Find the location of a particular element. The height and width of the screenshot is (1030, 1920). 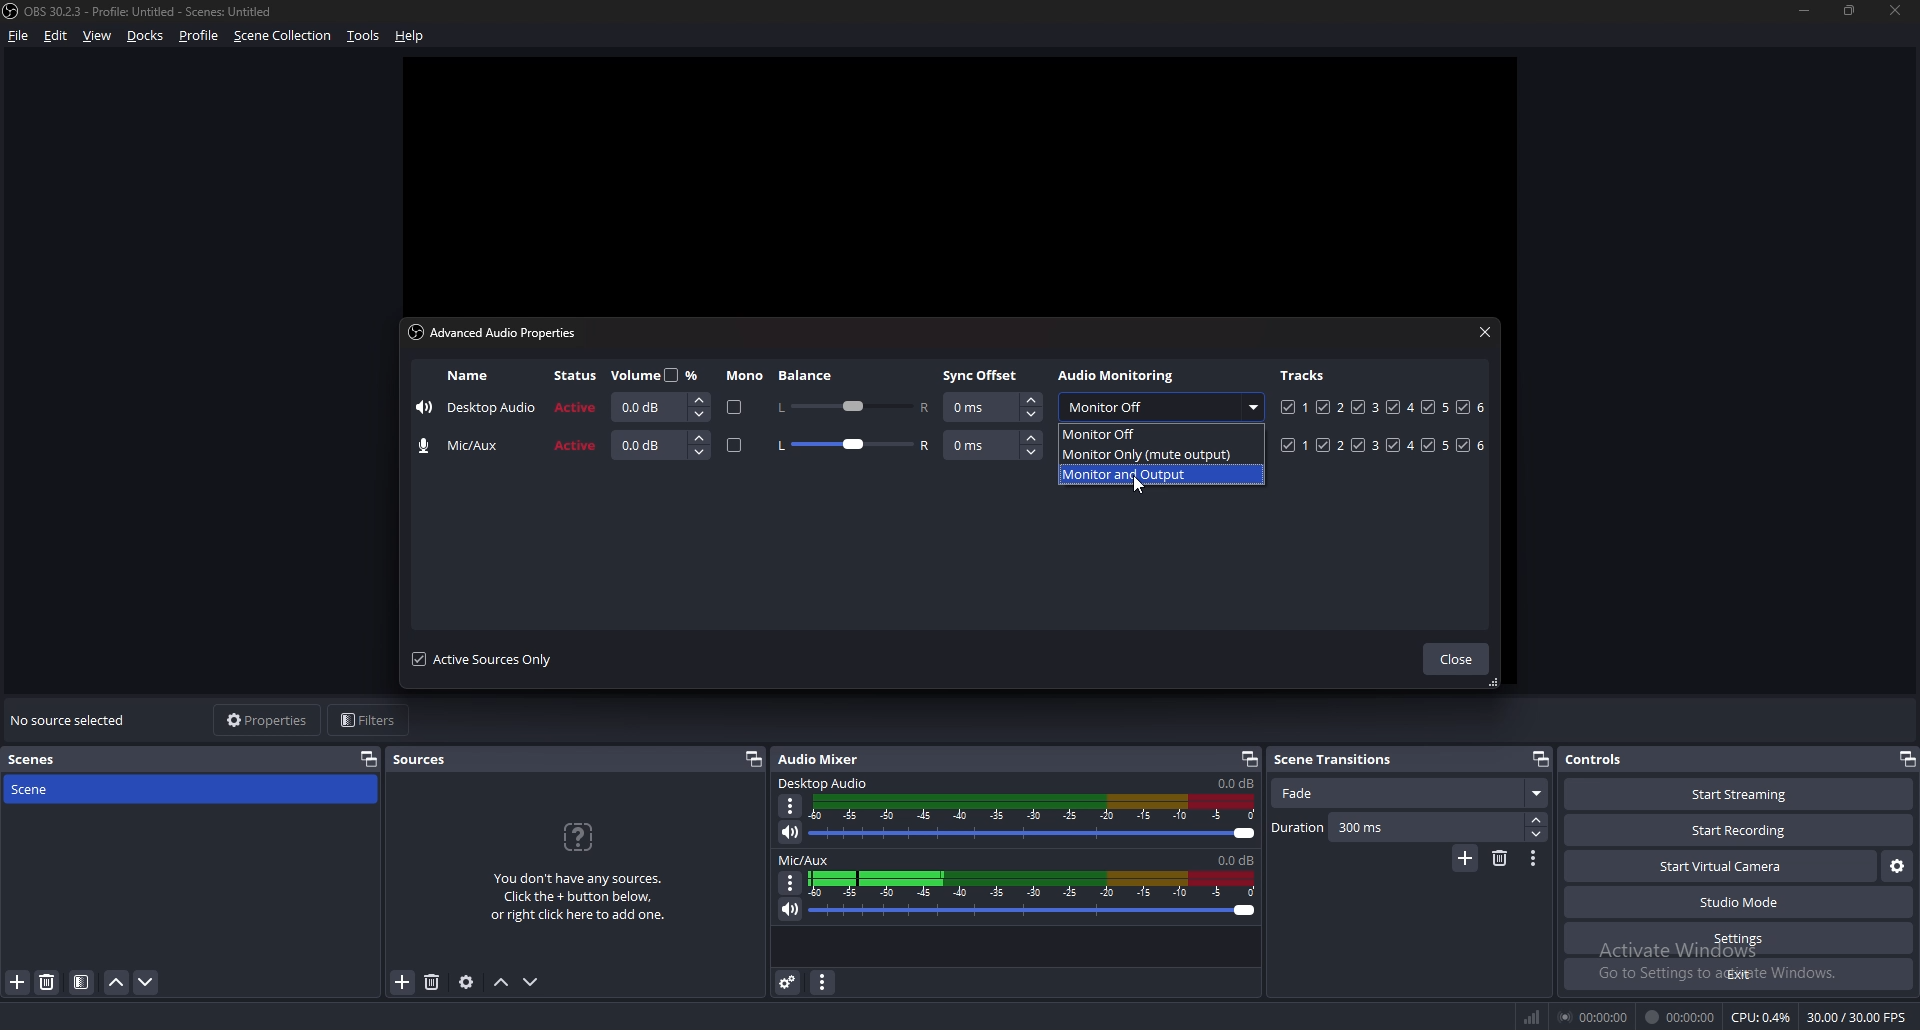

edit is located at coordinates (55, 36).